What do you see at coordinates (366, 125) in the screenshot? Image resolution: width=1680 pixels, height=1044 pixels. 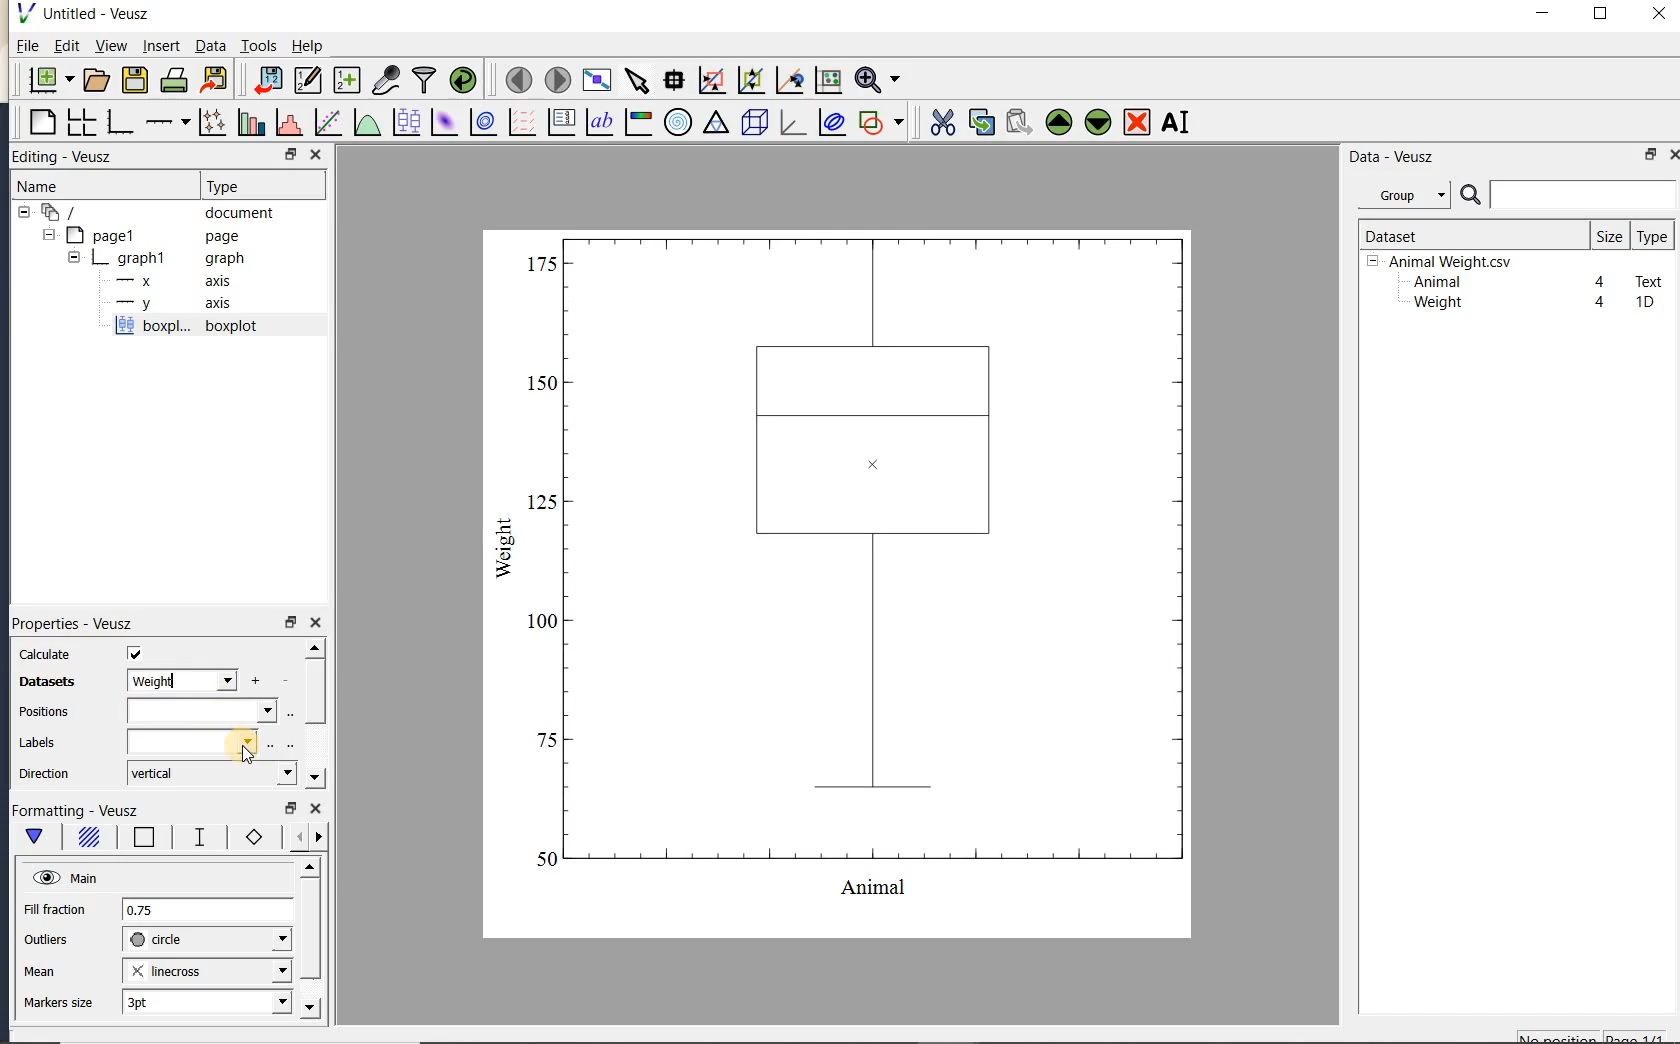 I see `plot a function` at bounding box center [366, 125].